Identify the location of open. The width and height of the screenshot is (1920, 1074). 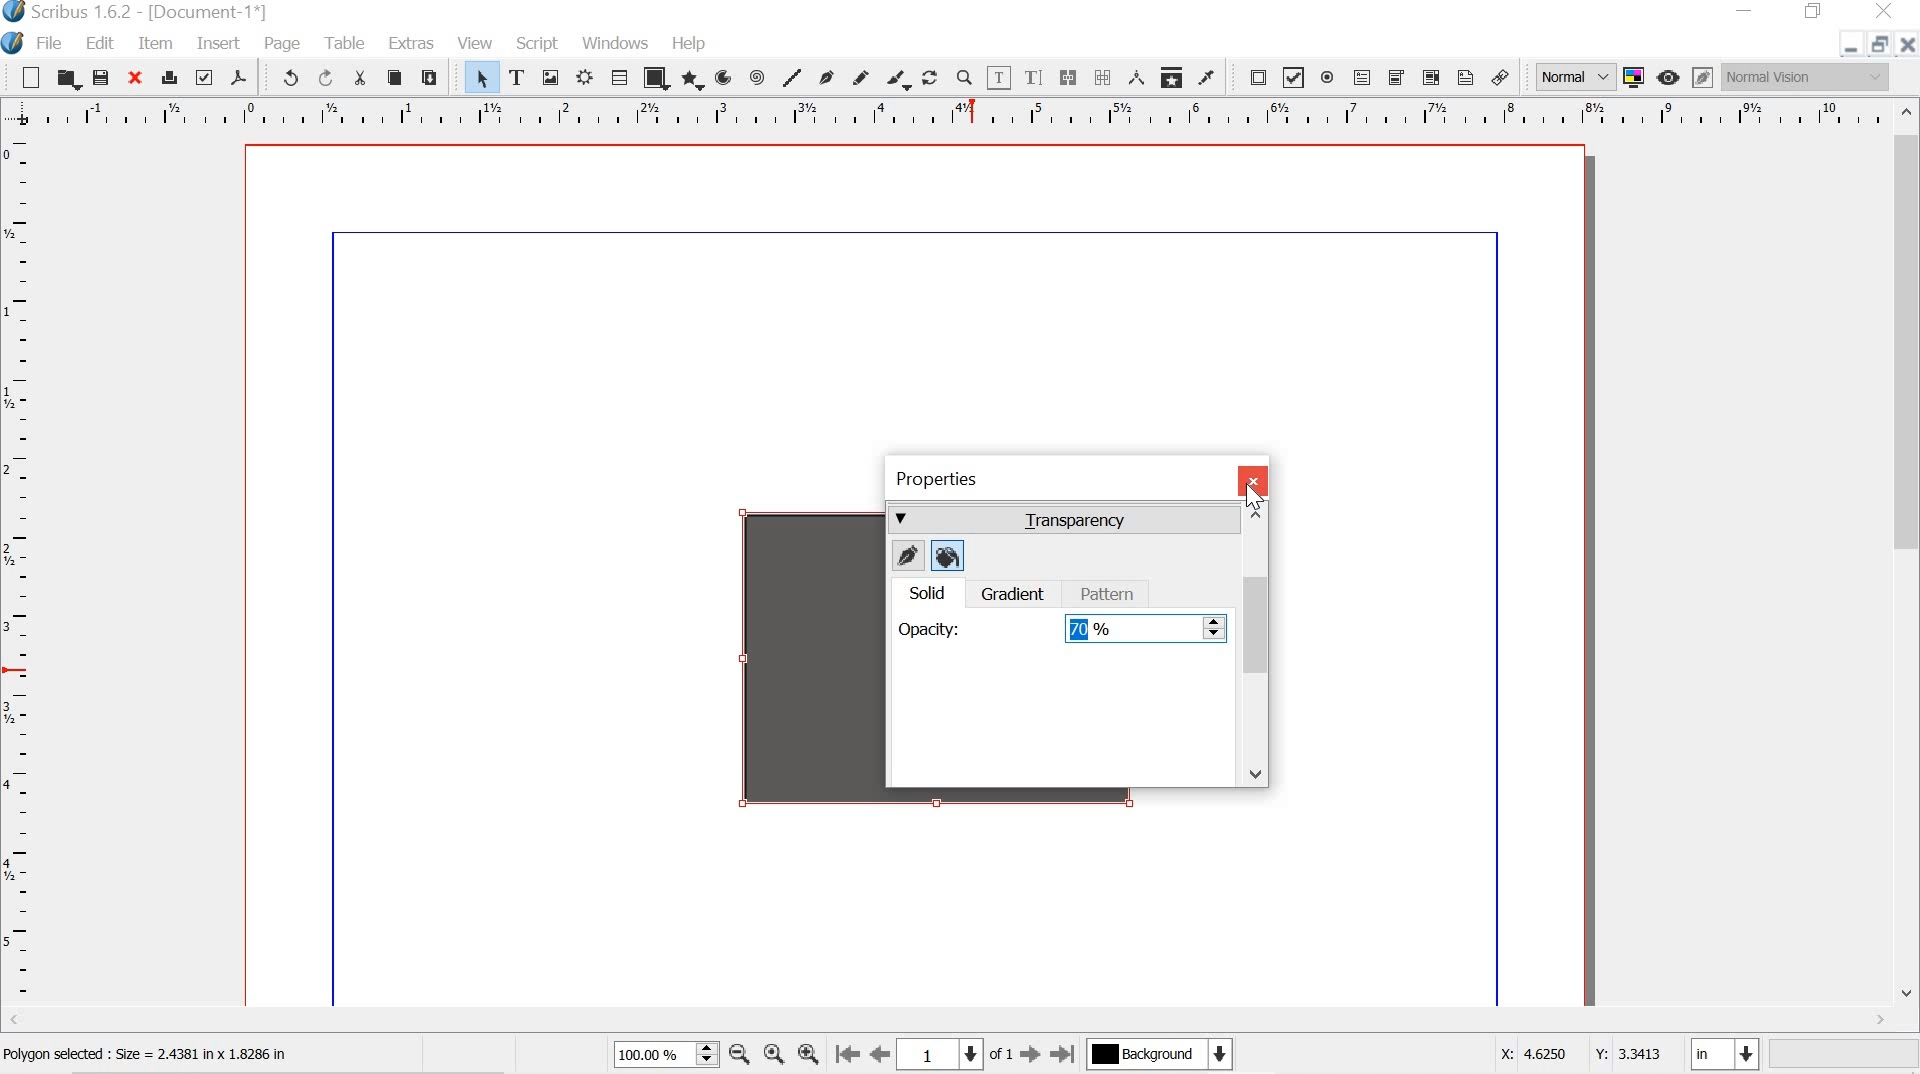
(66, 77).